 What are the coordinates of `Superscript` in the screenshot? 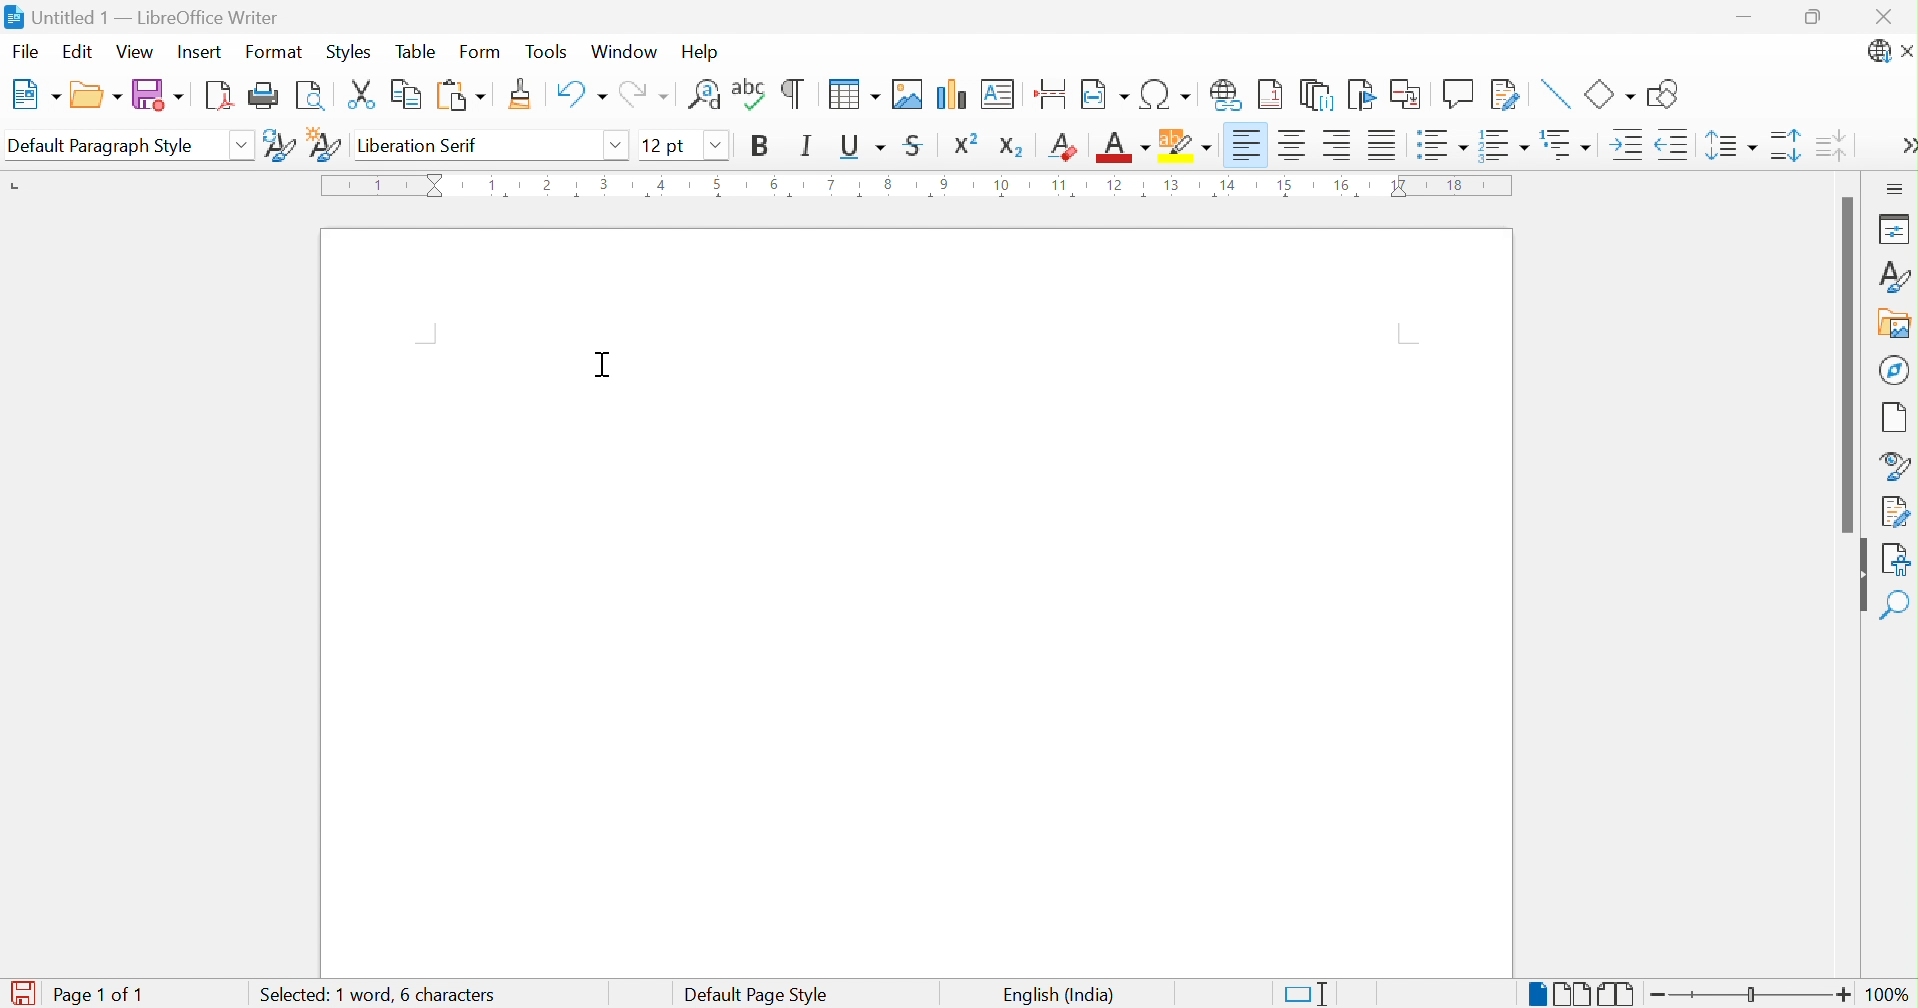 It's located at (969, 144).